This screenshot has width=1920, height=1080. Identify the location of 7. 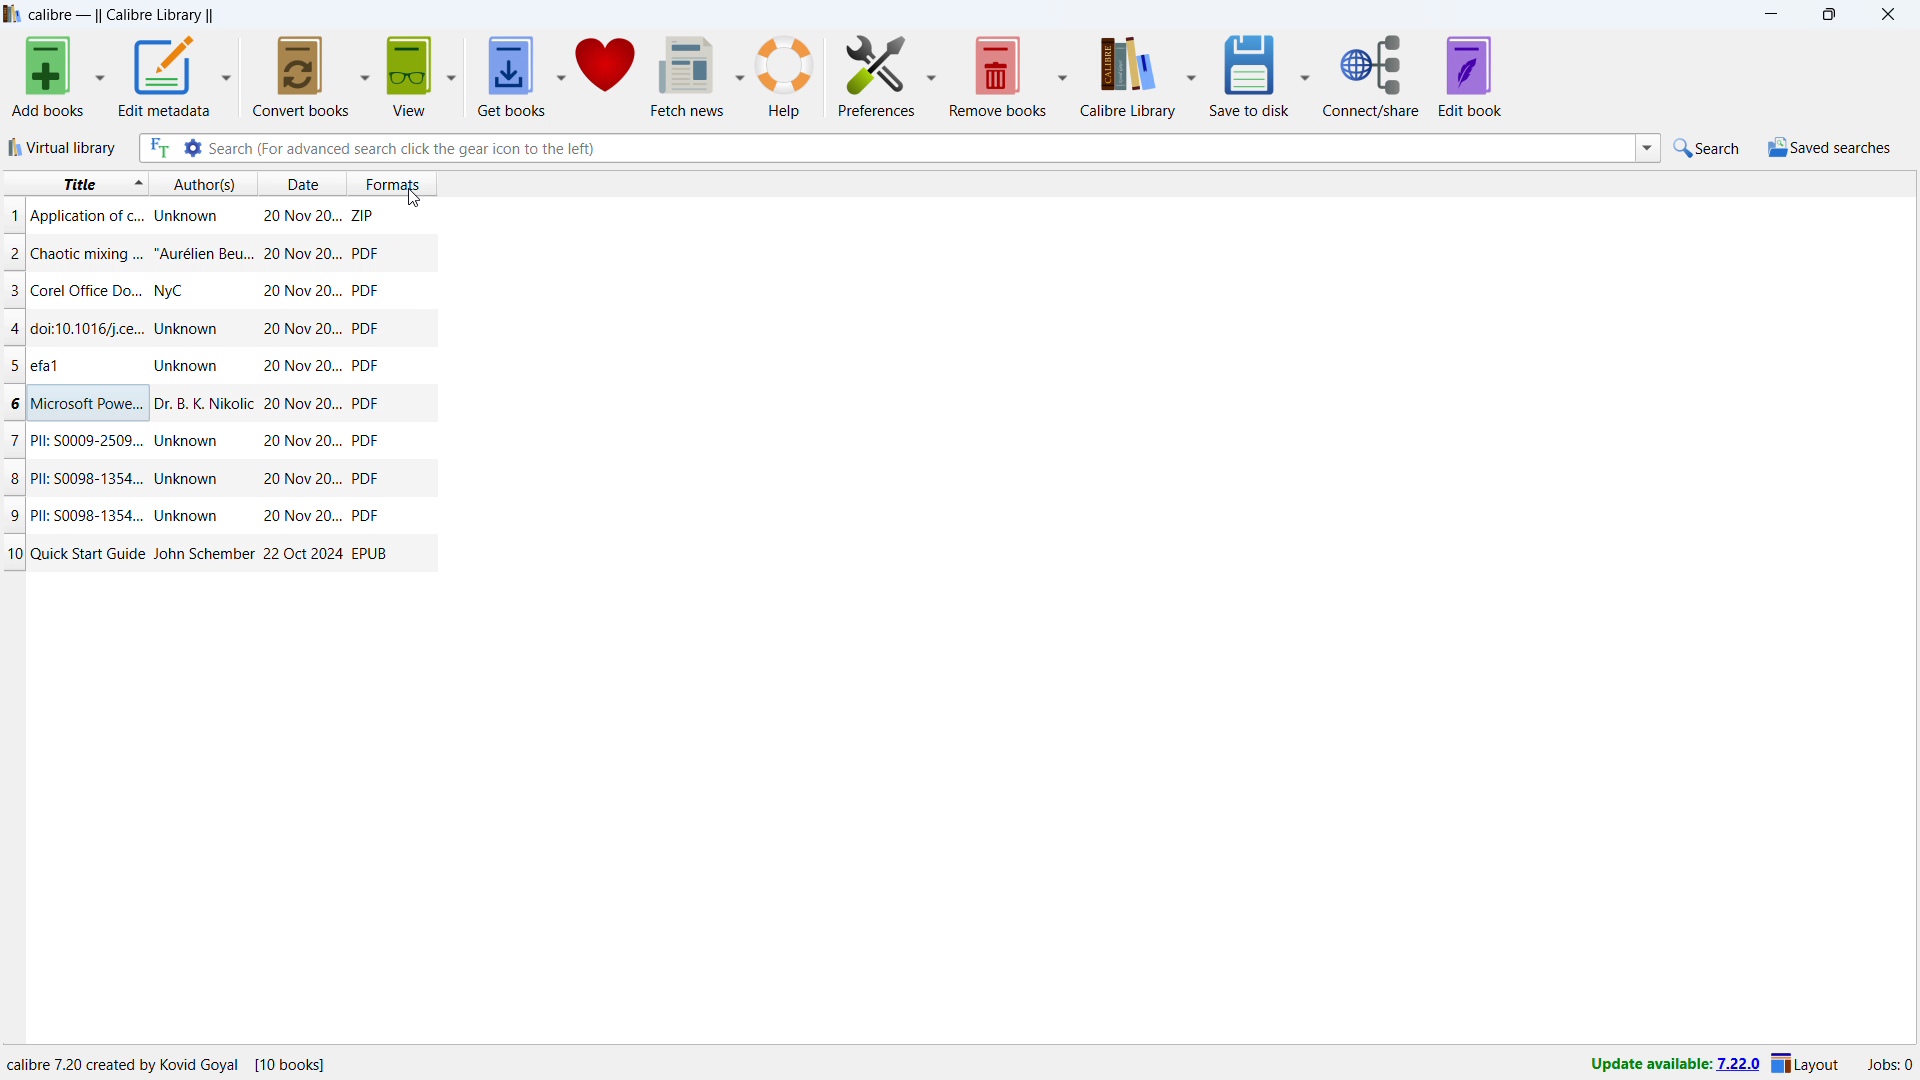
(12, 440).